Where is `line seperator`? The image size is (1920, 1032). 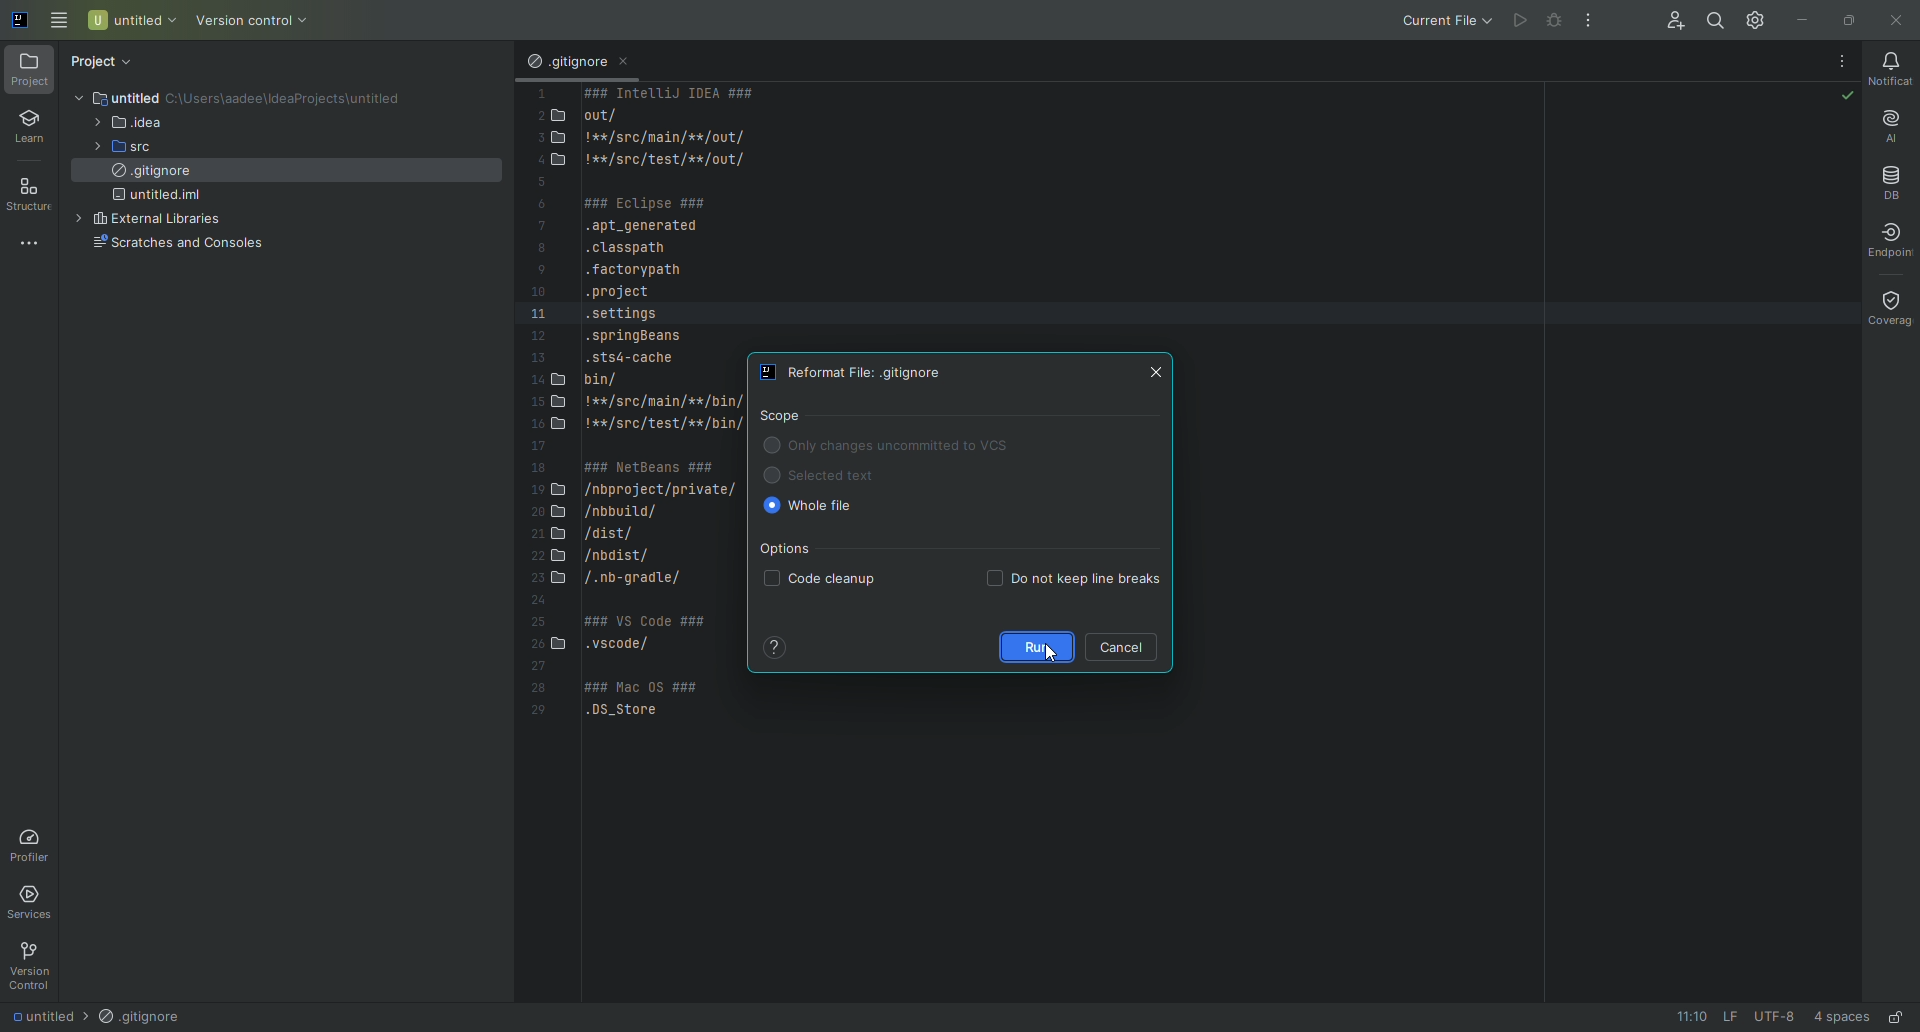
line seperator is located at coordinates (1724, 1016).